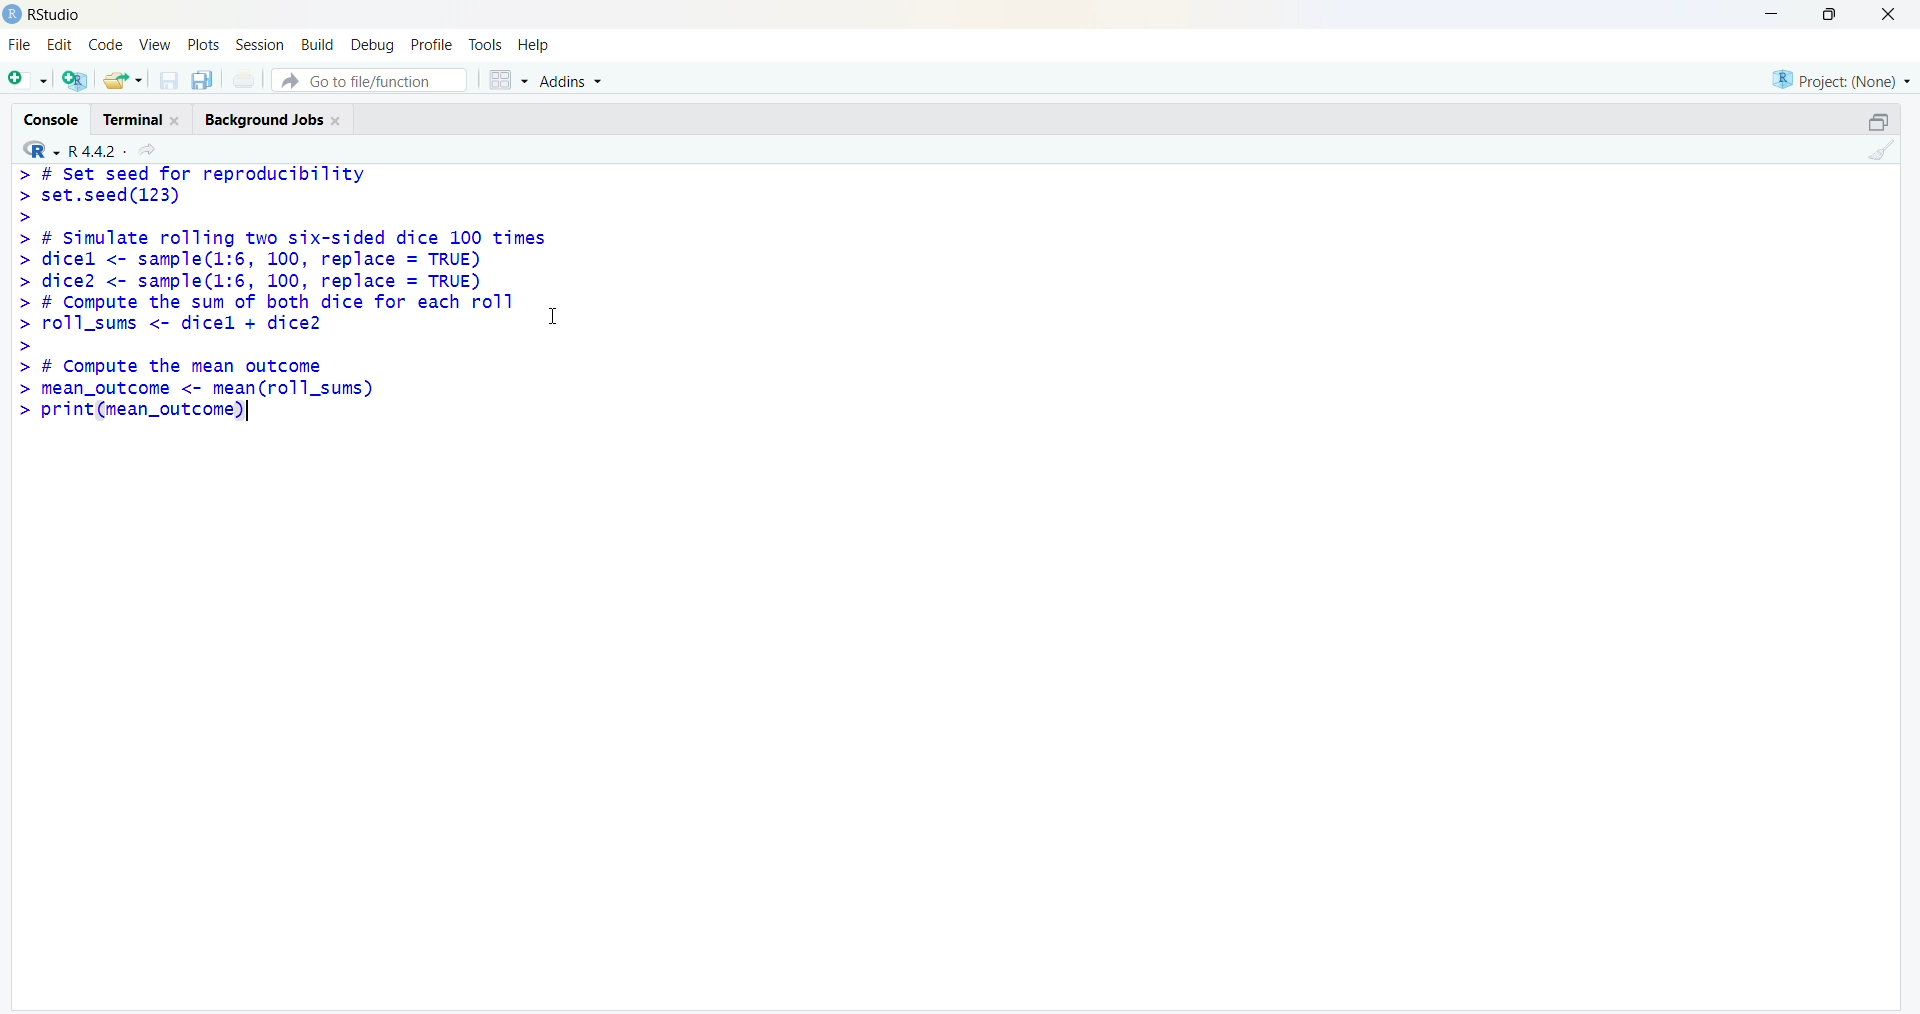 This screenshot has height=1014, width=1920. I want to click on minimise, so click(1774, 12).